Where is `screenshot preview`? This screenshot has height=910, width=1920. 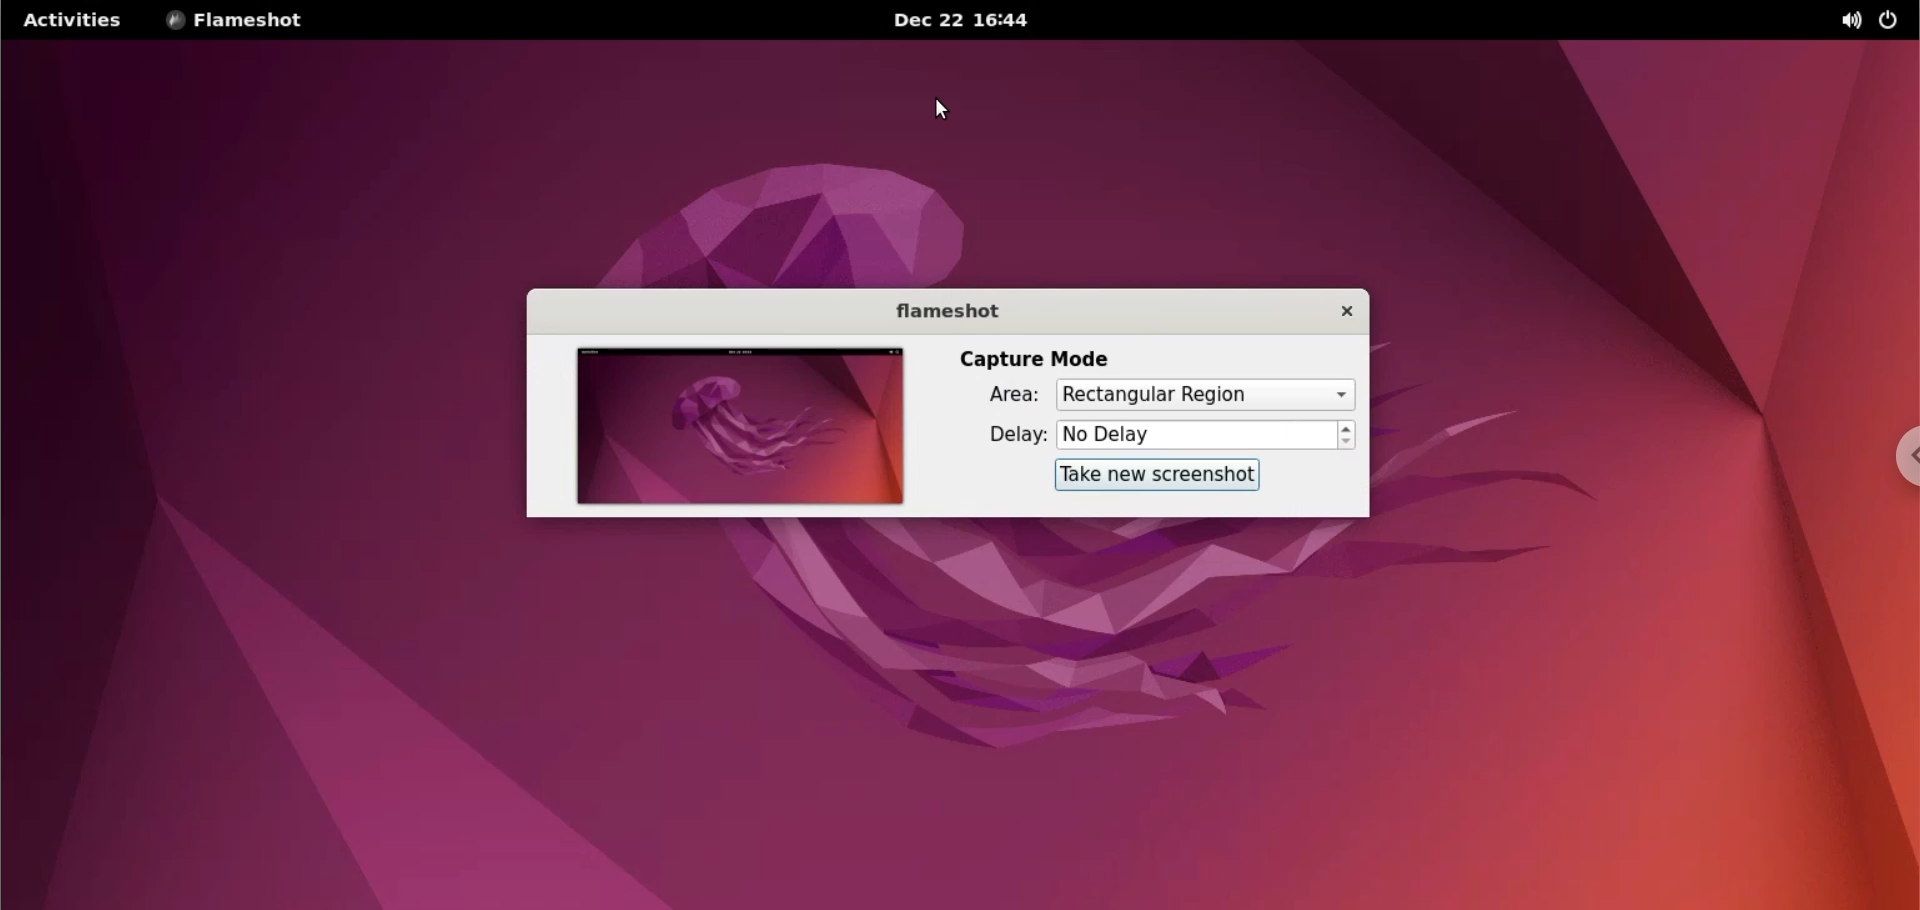 screenshot preview is located at coordinates (736, 428).